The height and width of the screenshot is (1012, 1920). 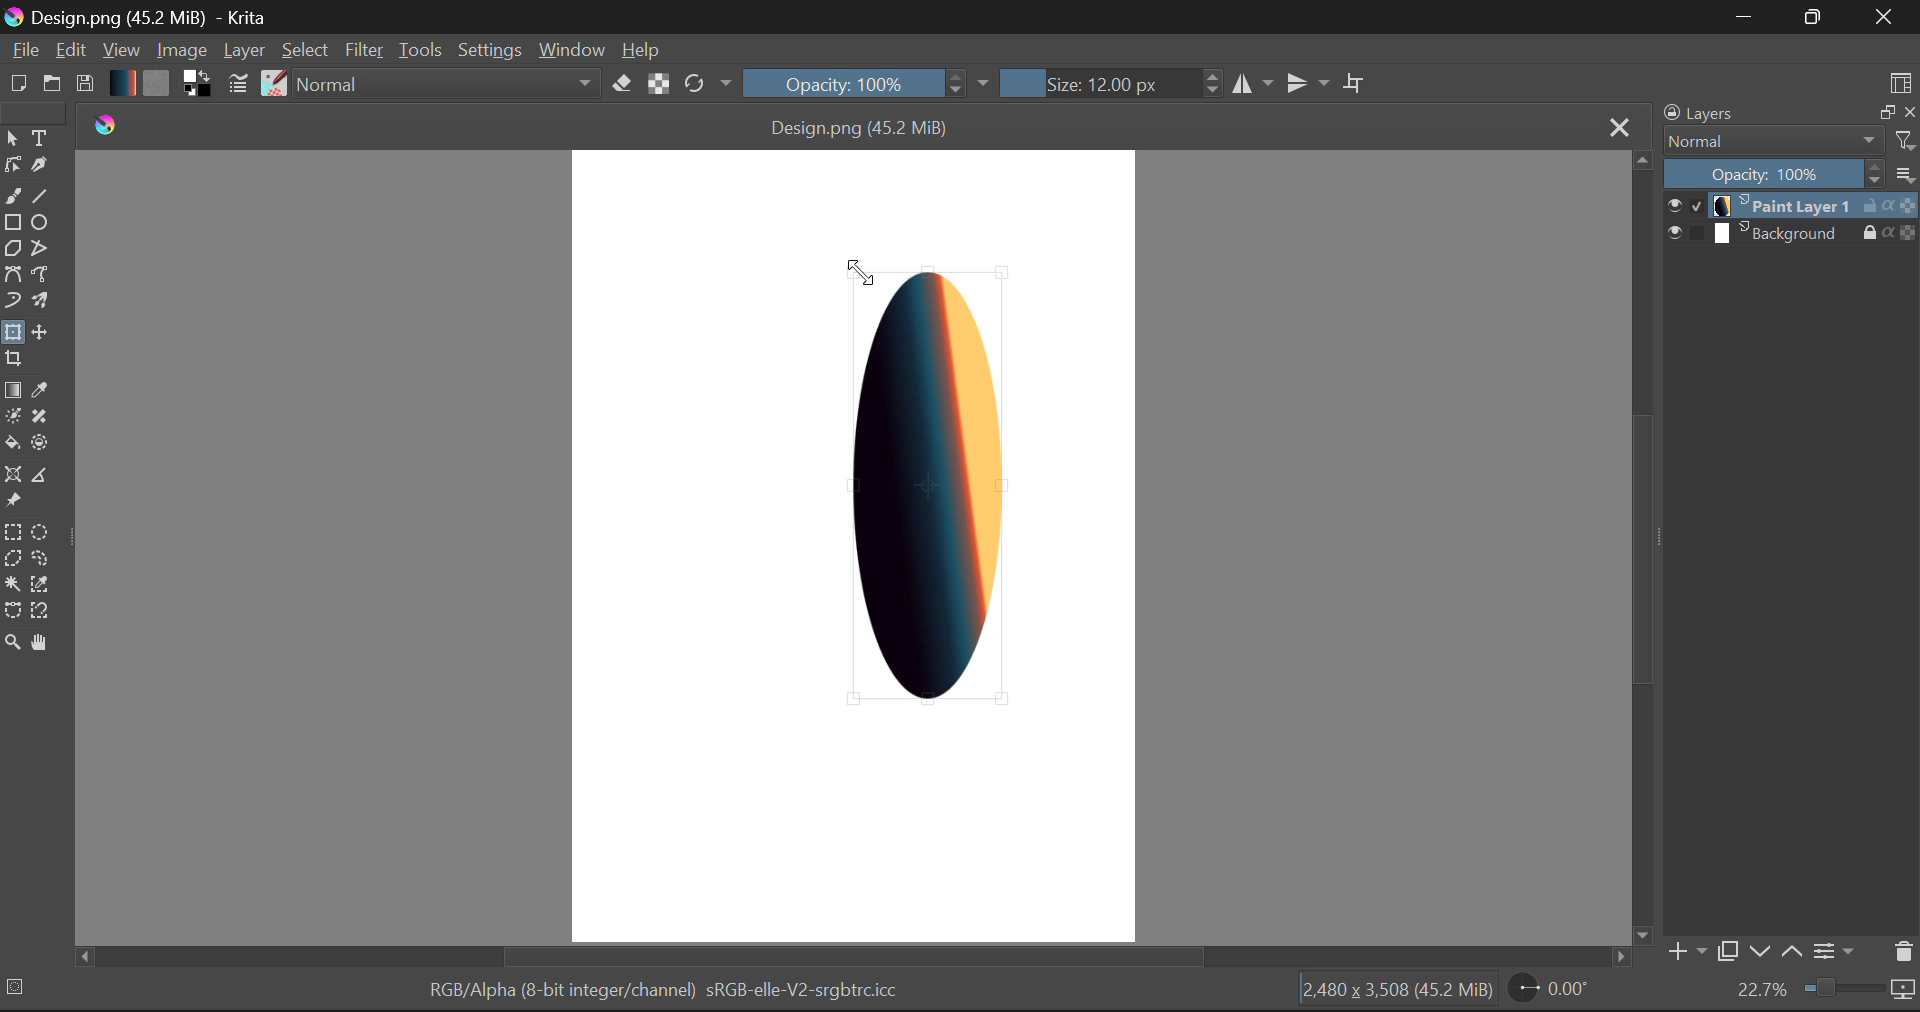 I want to click on Calligraphic Curve, so click(x=40, y=166).